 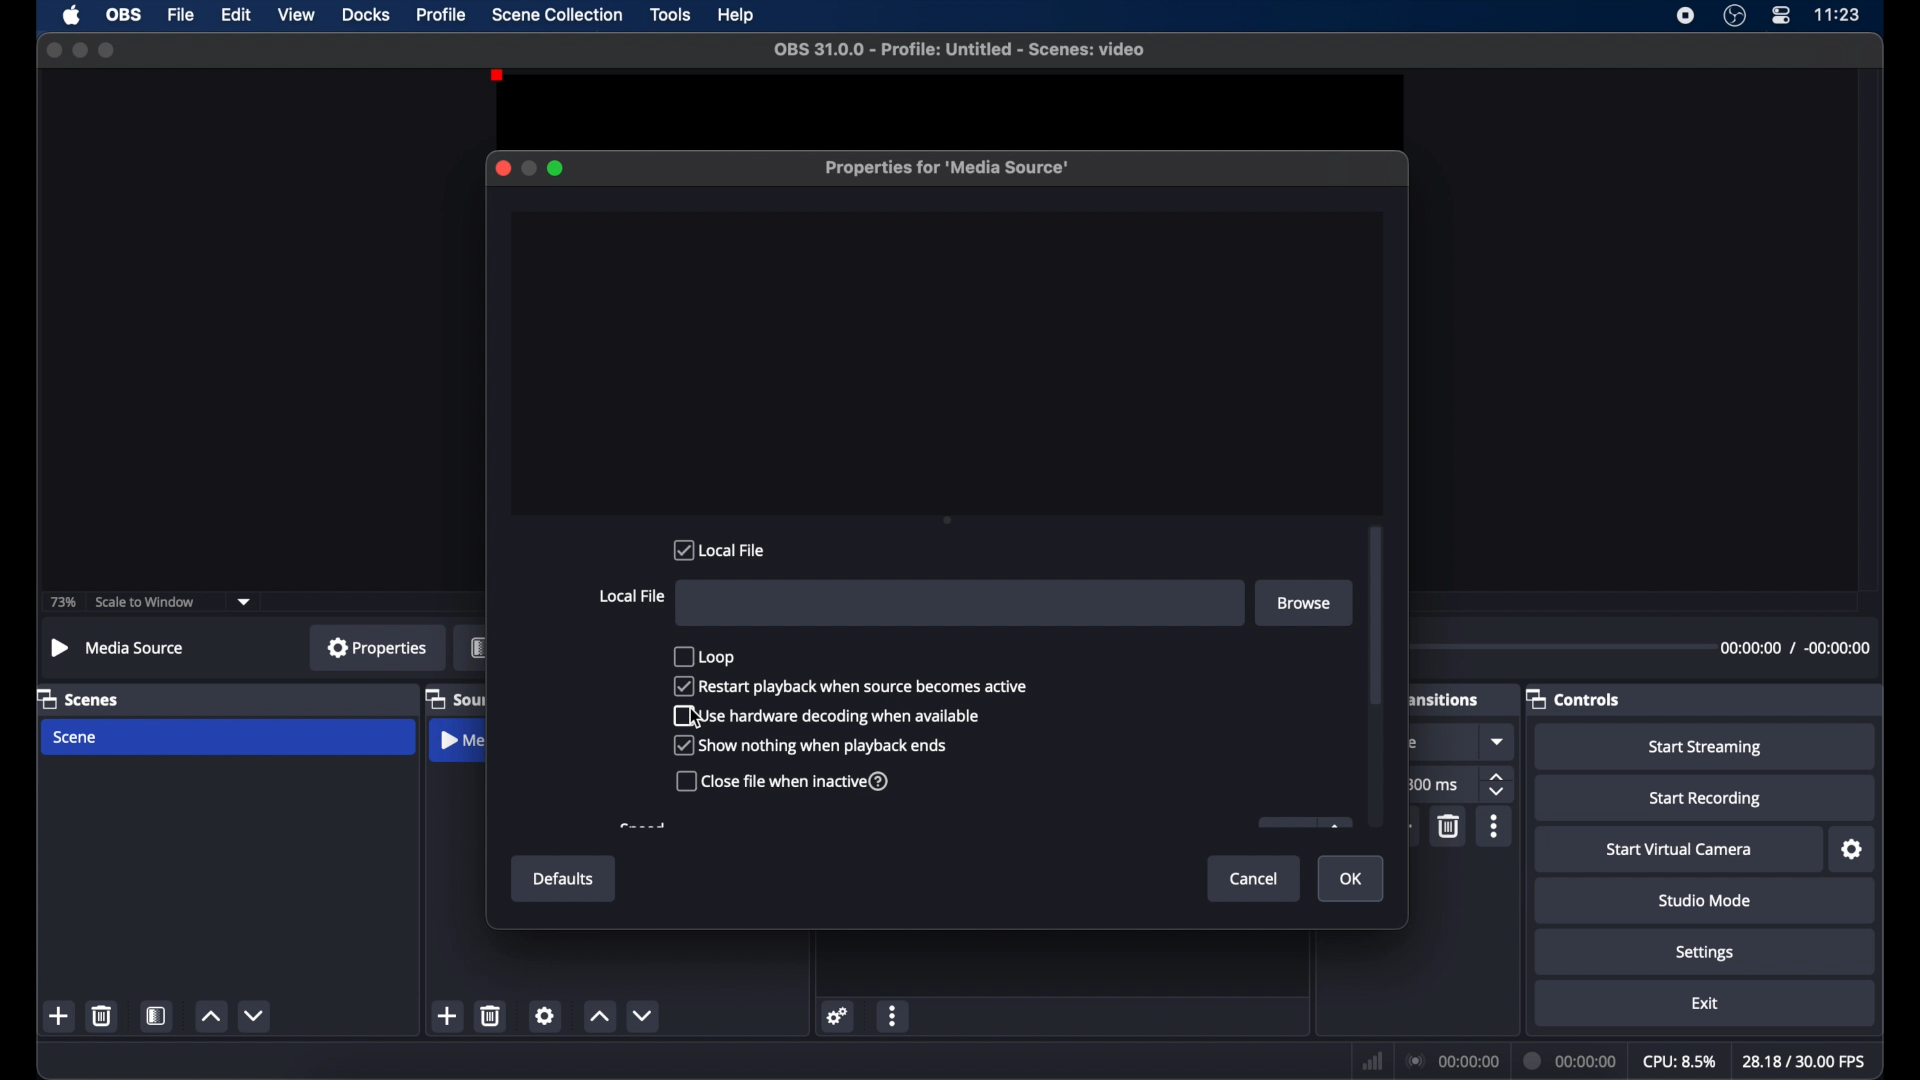 I want to click on no source selected, so click(x=119, y=648).